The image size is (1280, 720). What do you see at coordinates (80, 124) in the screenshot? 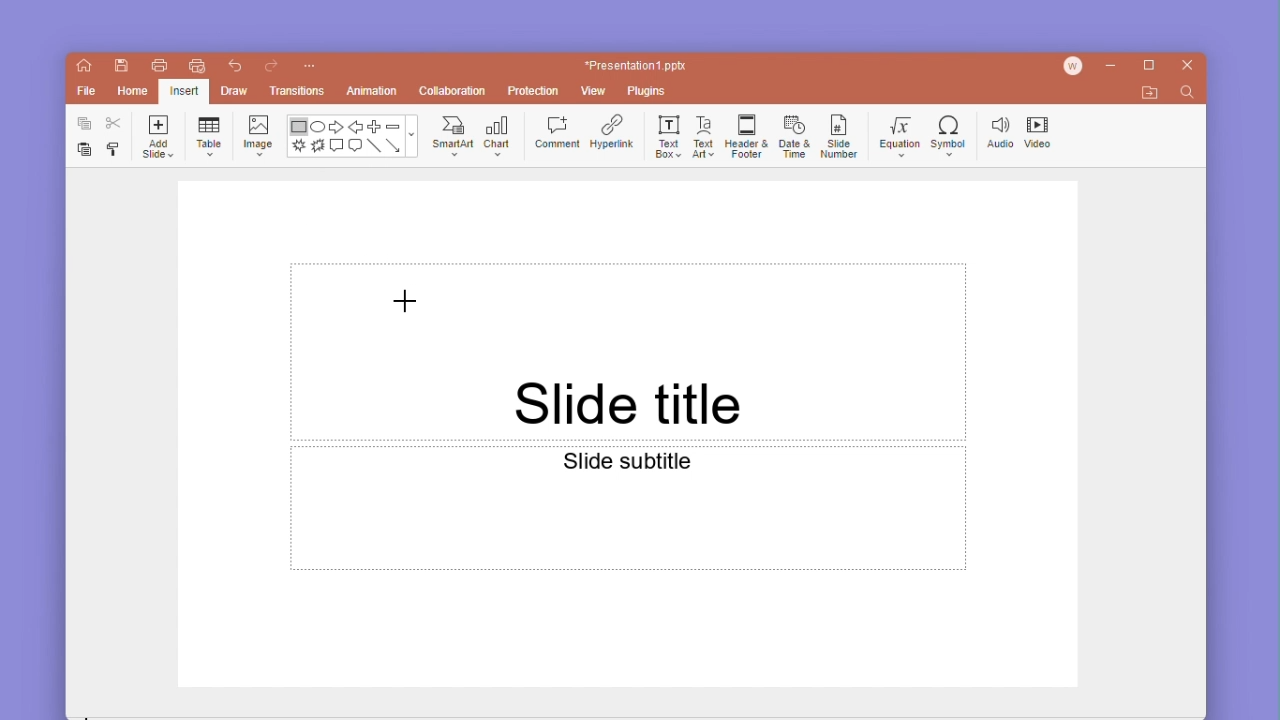
I see `copy` at bounding box center [80, 124].